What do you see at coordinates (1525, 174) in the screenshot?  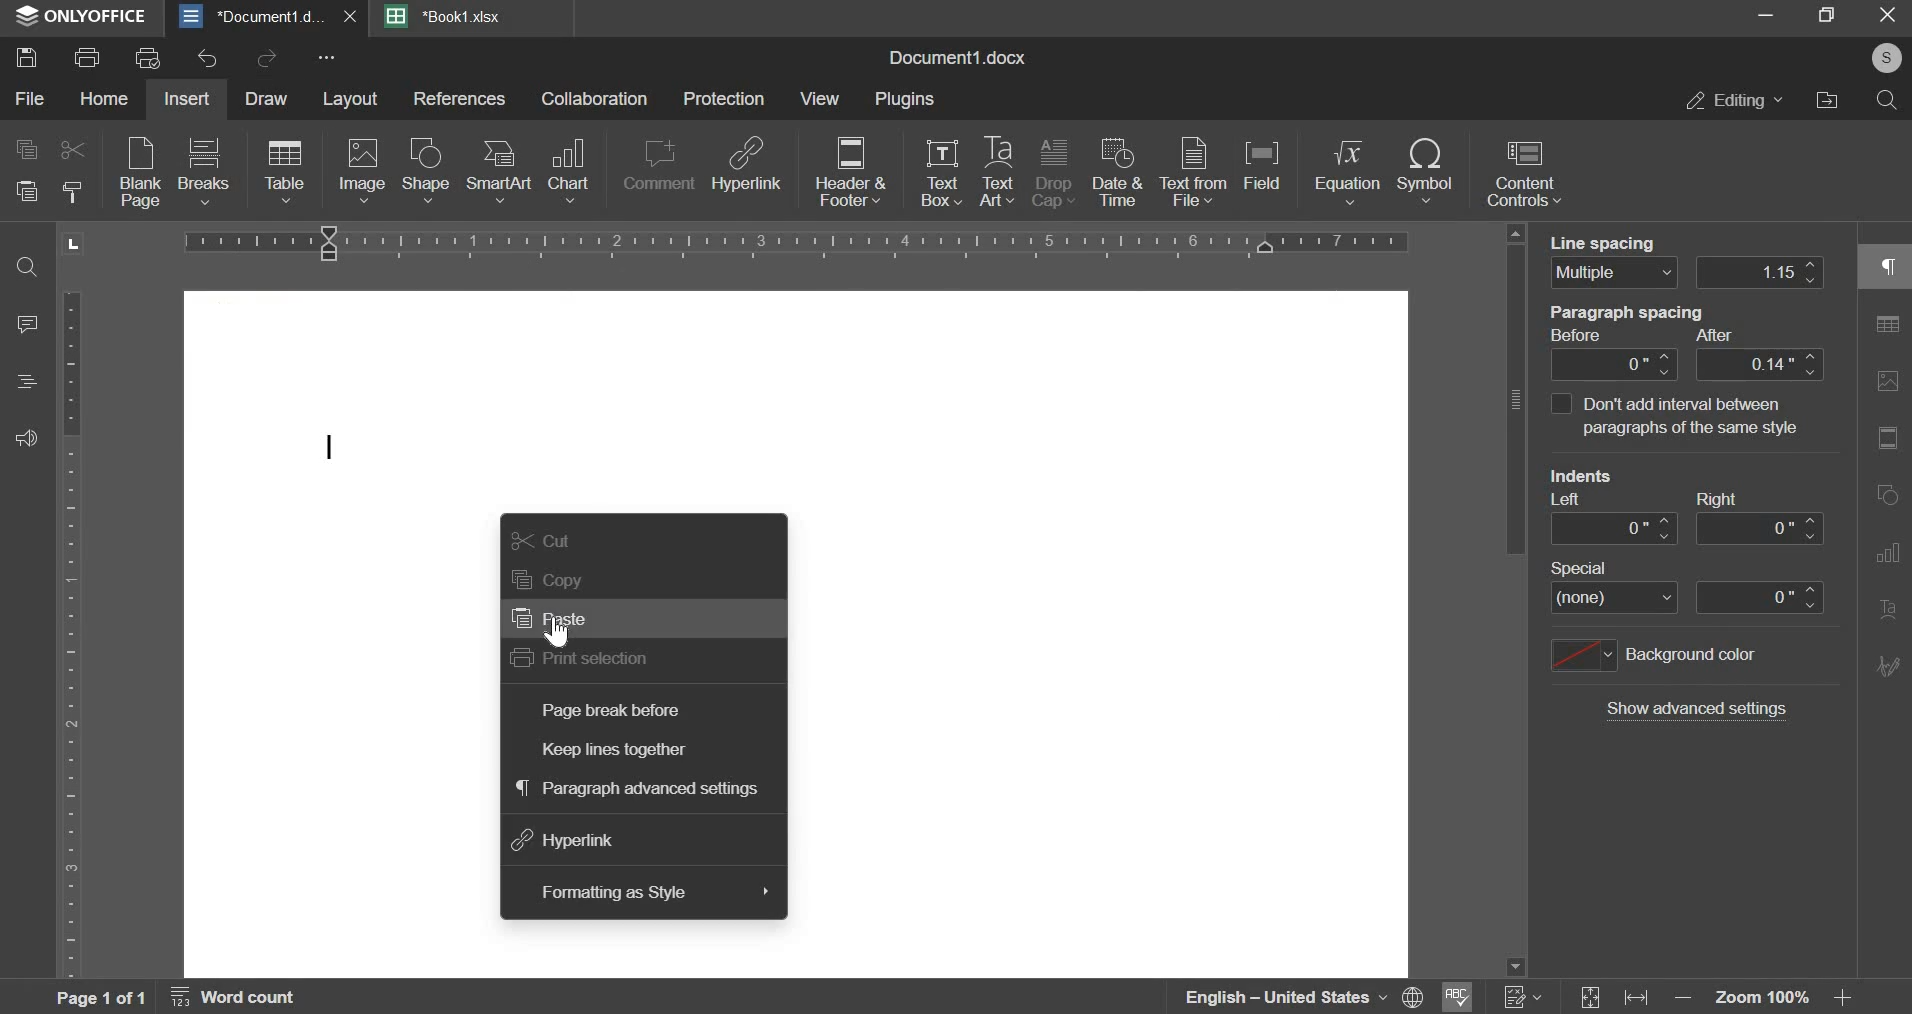 I see `content controls` at bounding box center [1525, 174].